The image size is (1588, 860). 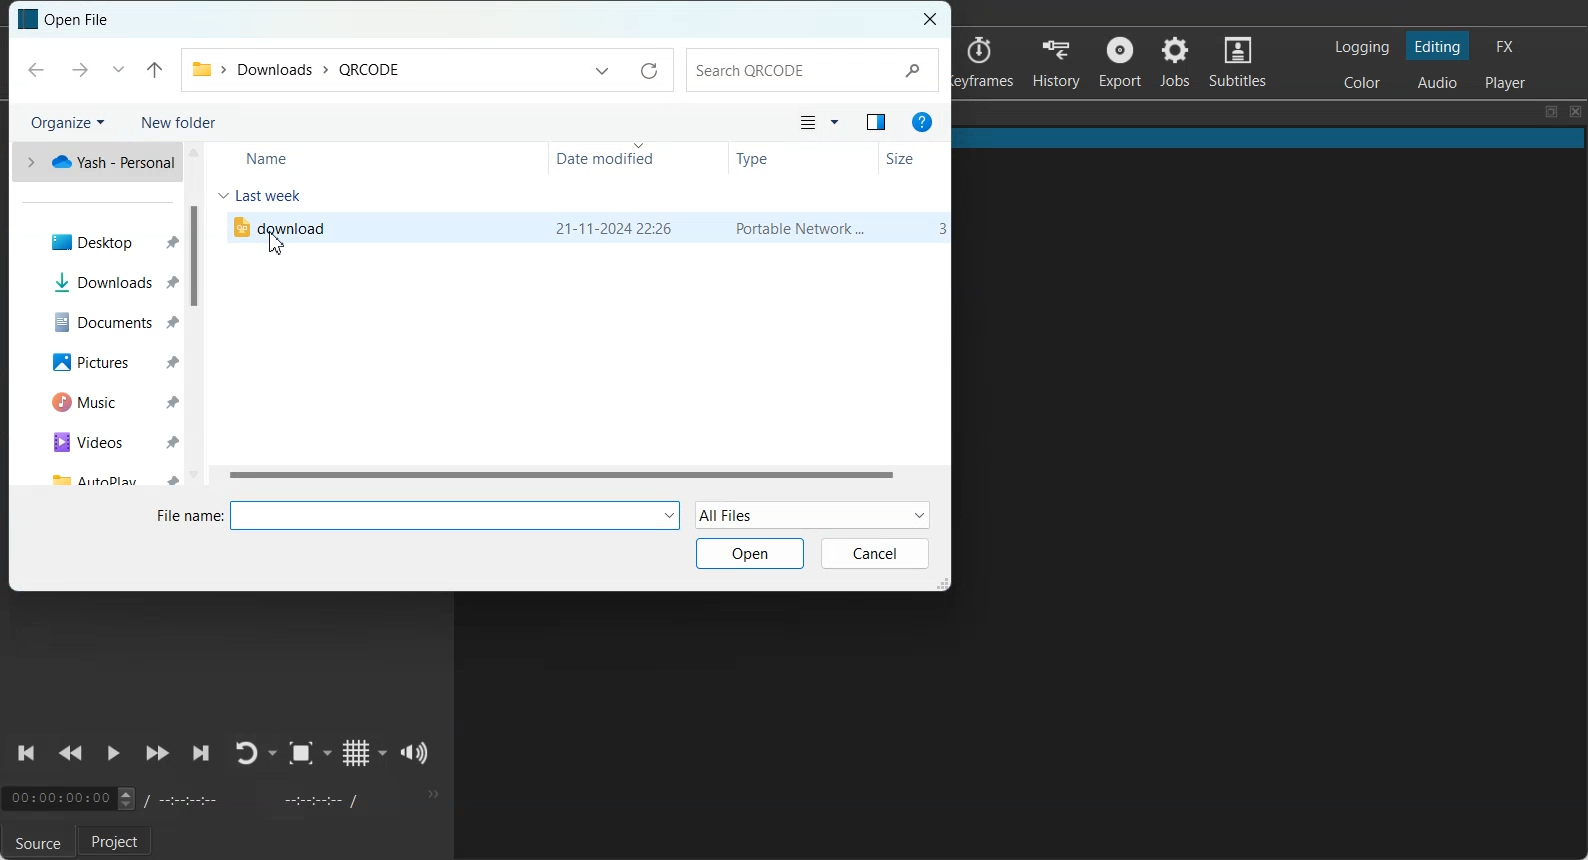 What do you see at coordinates (196, 257) in the screenshot?
I see `Vertical Scroll bar` at bounding box center [196, 257].